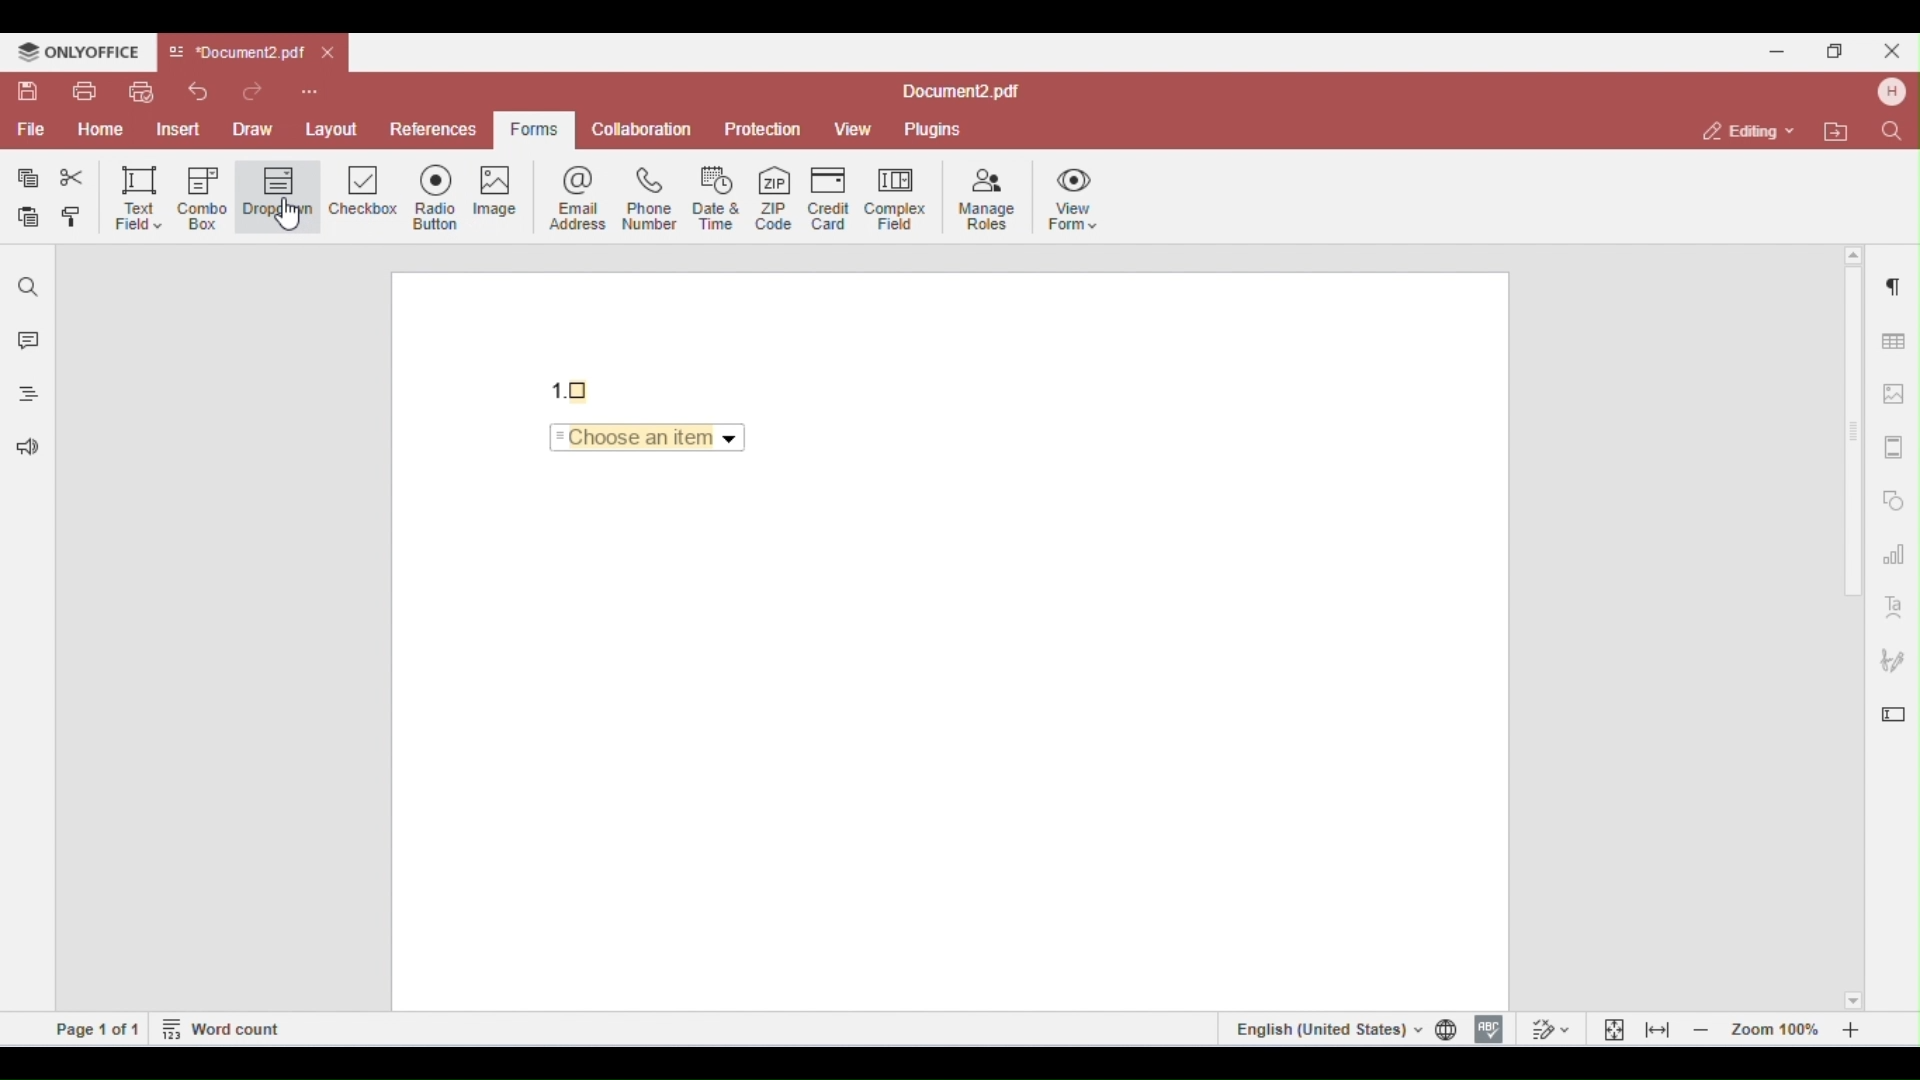  Describe the element at coordinates (642, 128) in the screenshot. I see `collaboration` at that location.